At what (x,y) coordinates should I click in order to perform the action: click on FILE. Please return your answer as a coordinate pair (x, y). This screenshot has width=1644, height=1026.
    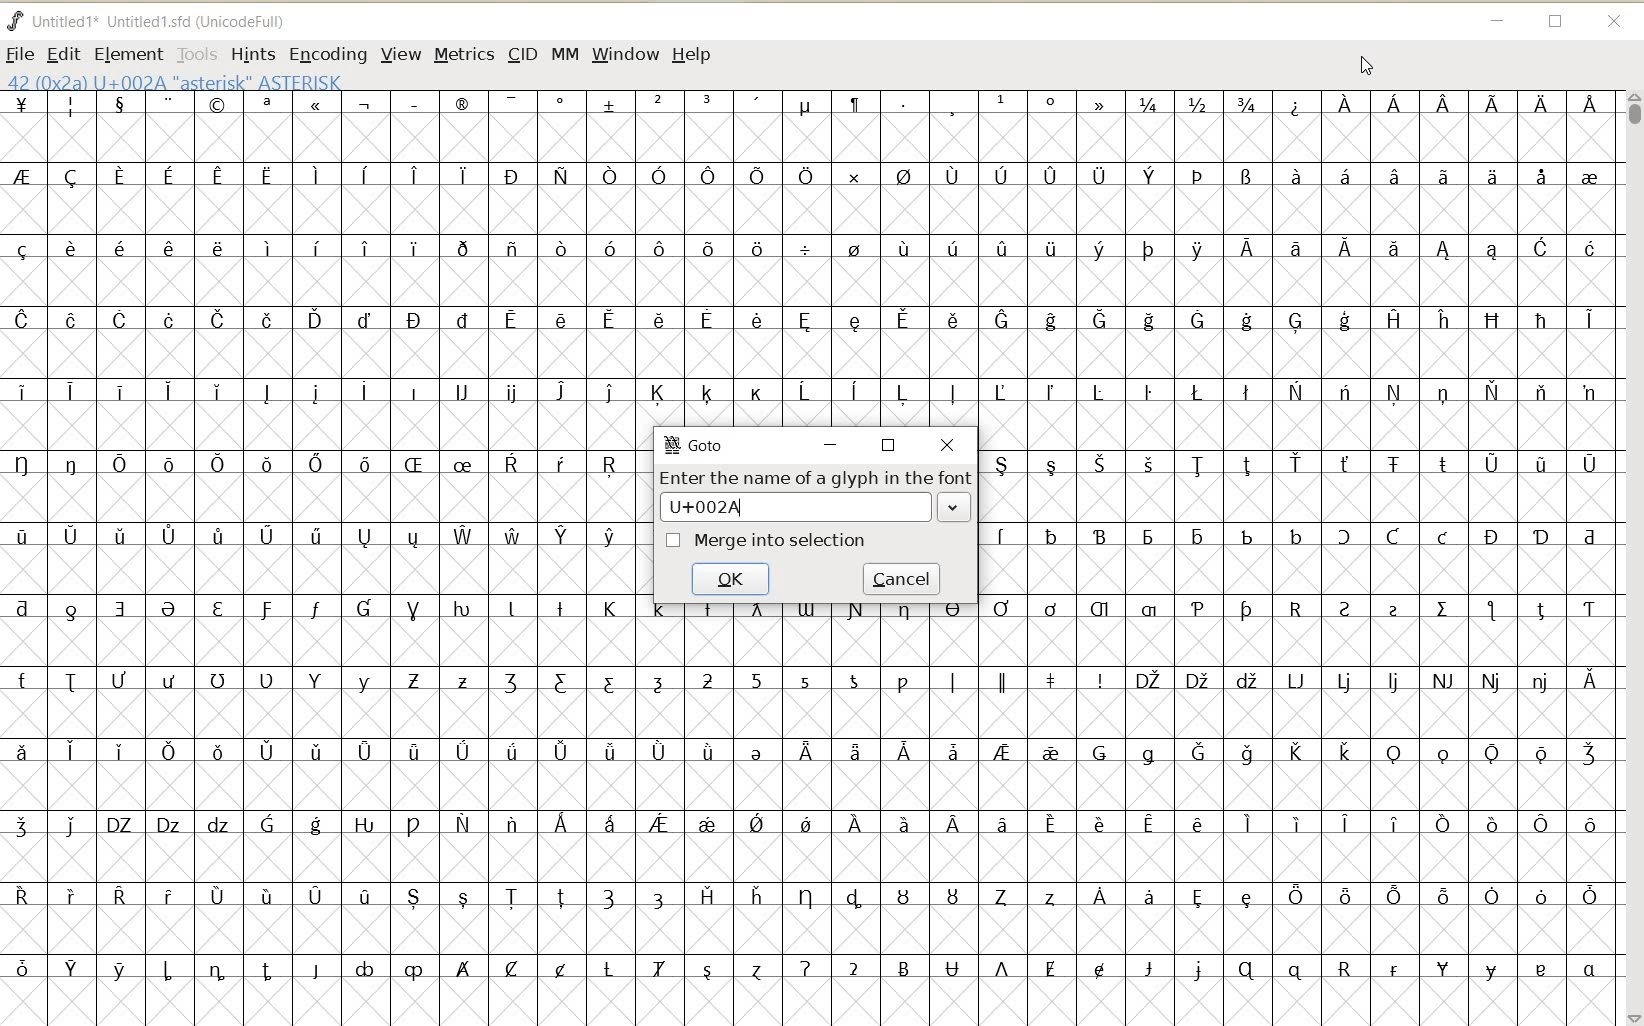
    Looking at the image, I should click on (20, 53).